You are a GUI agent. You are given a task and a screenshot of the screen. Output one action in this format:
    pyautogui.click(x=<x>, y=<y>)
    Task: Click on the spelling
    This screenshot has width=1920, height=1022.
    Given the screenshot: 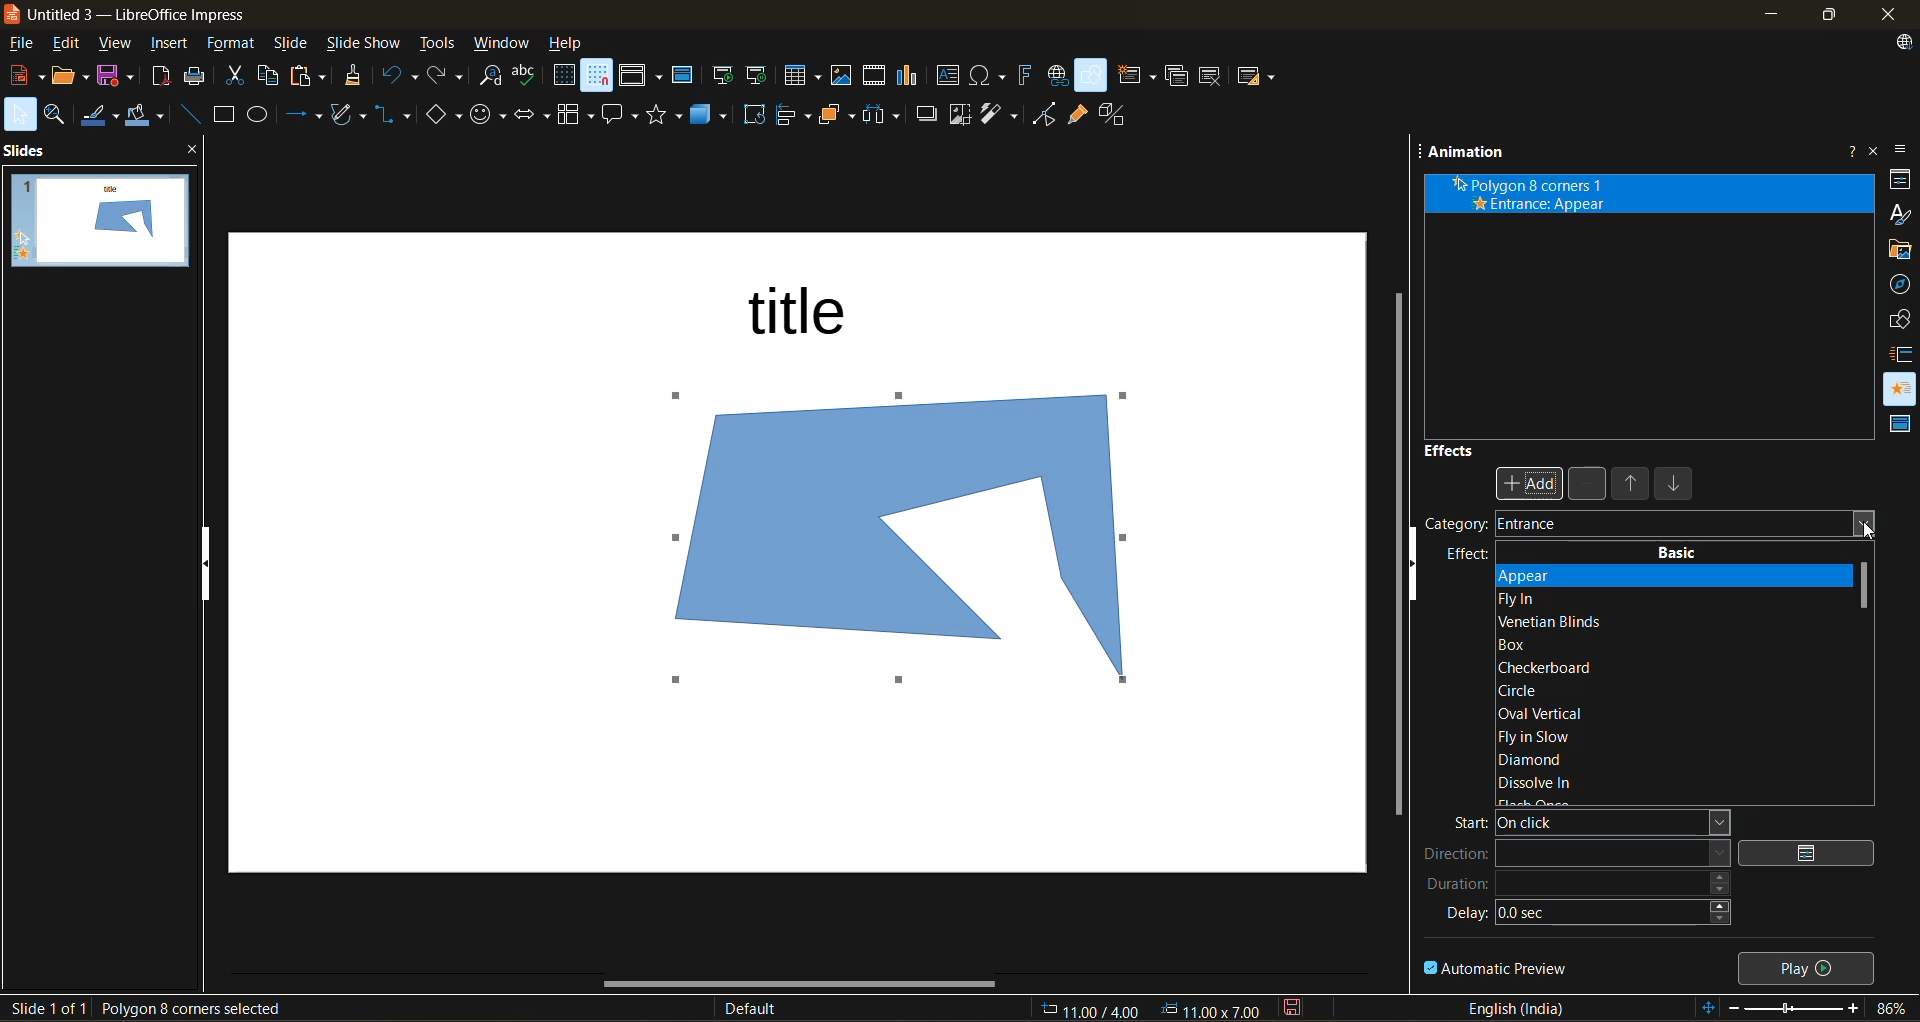 What is the action you would take?
    pyautogui.click(x=527, y=75)
    